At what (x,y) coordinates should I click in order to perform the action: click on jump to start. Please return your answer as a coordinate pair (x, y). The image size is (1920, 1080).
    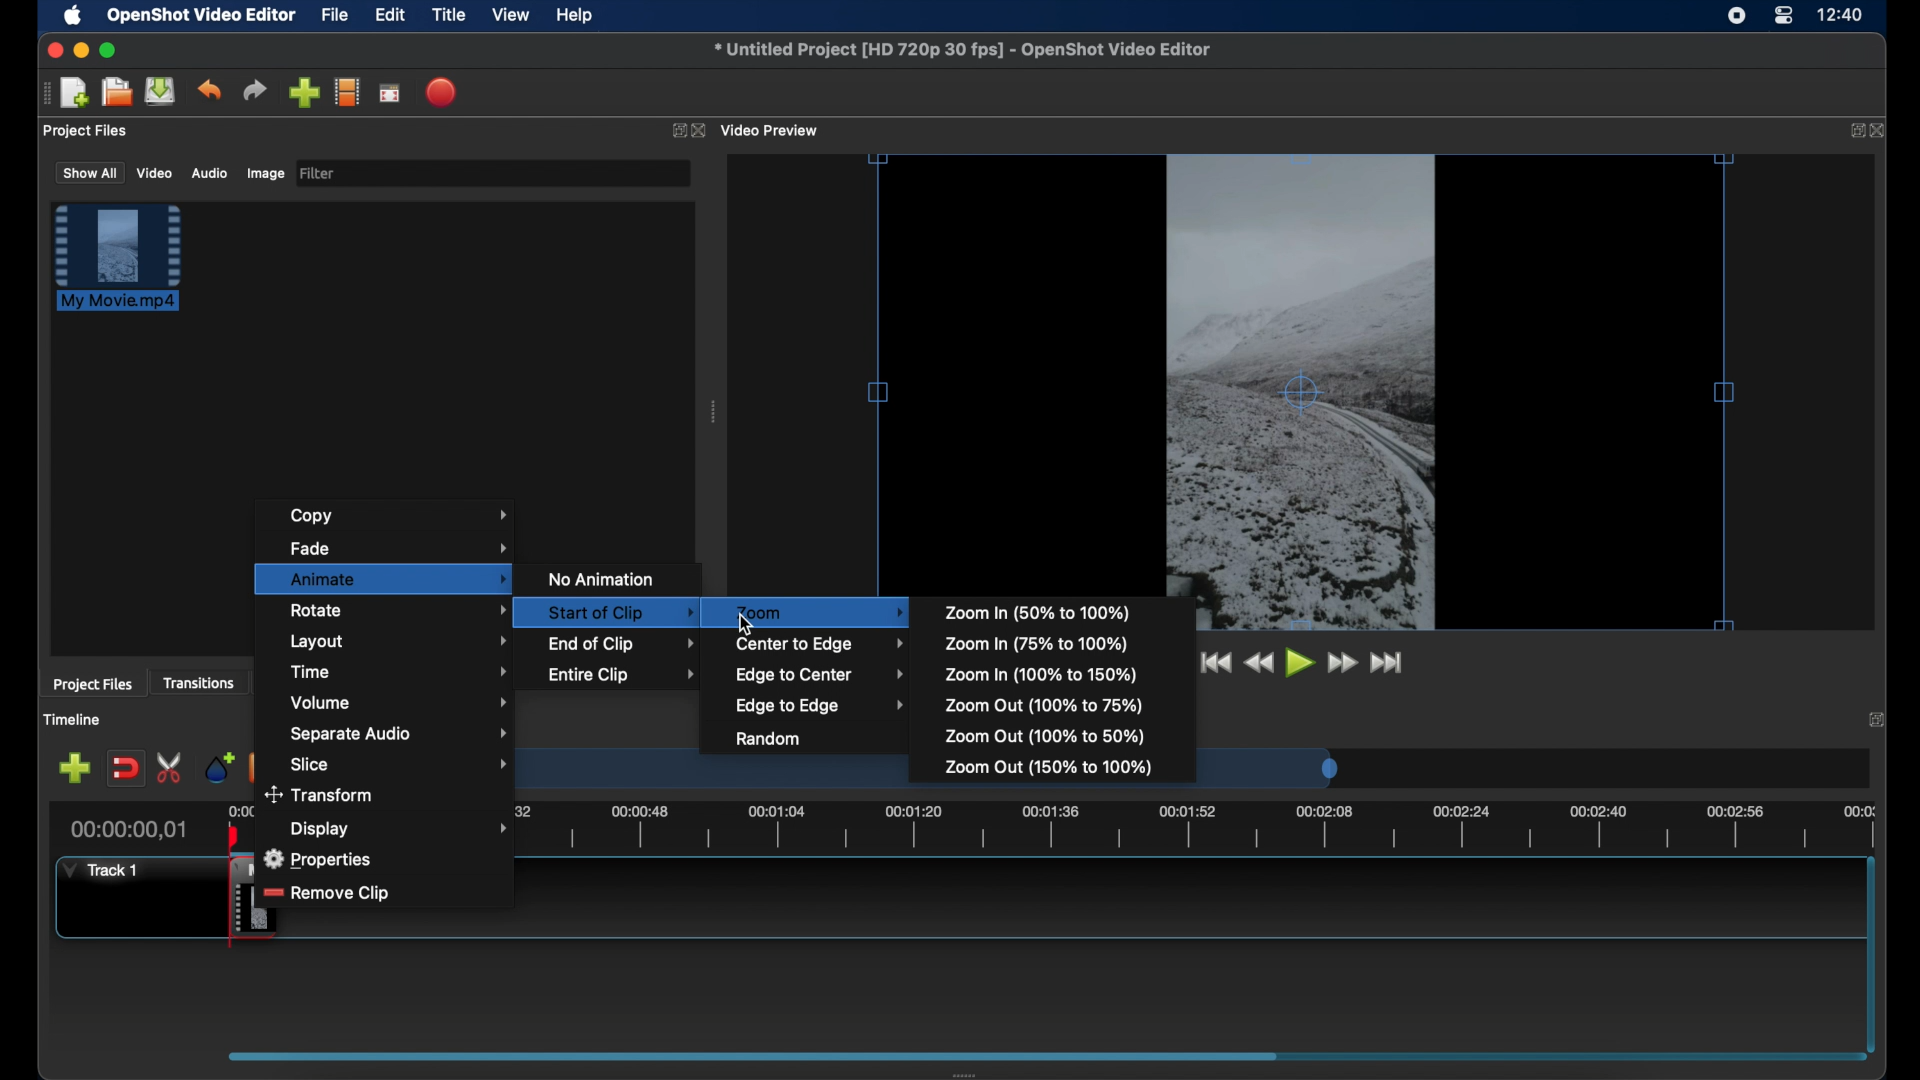
    Looking at the image, I should click on (1211, 662).